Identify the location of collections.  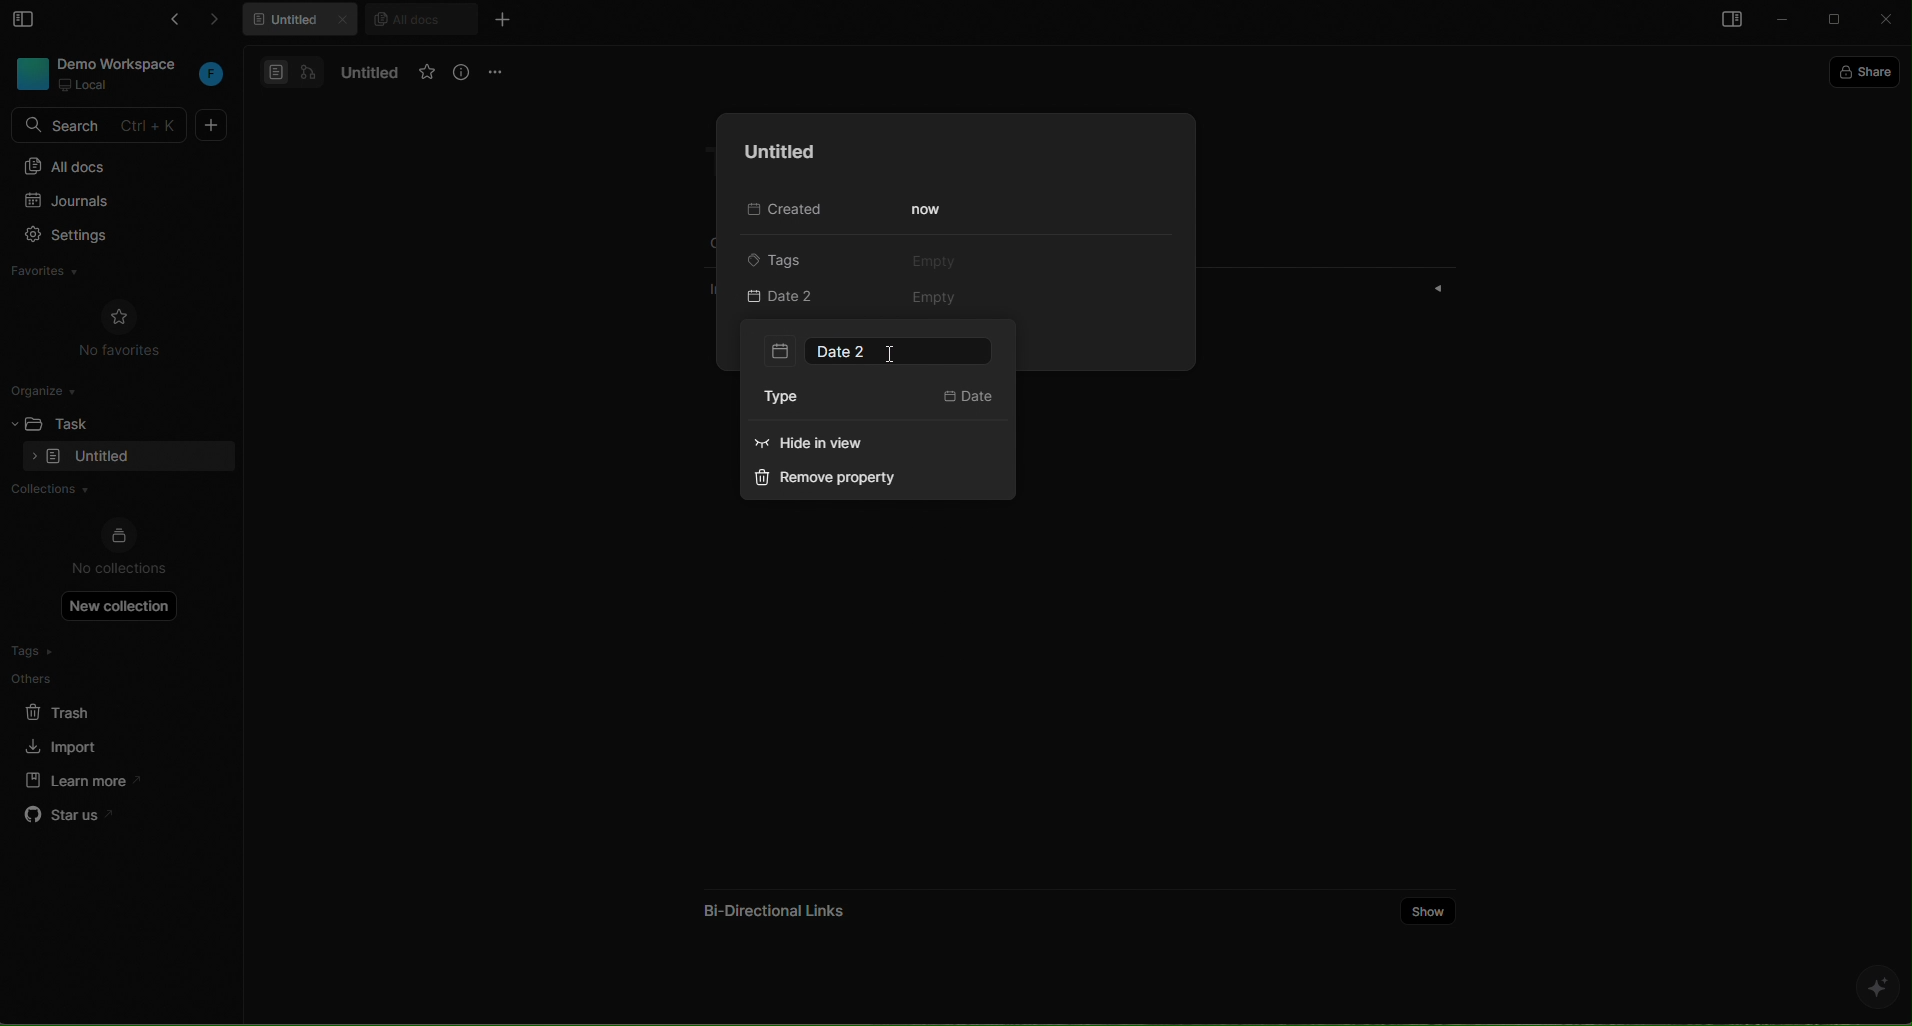
(112, 491).